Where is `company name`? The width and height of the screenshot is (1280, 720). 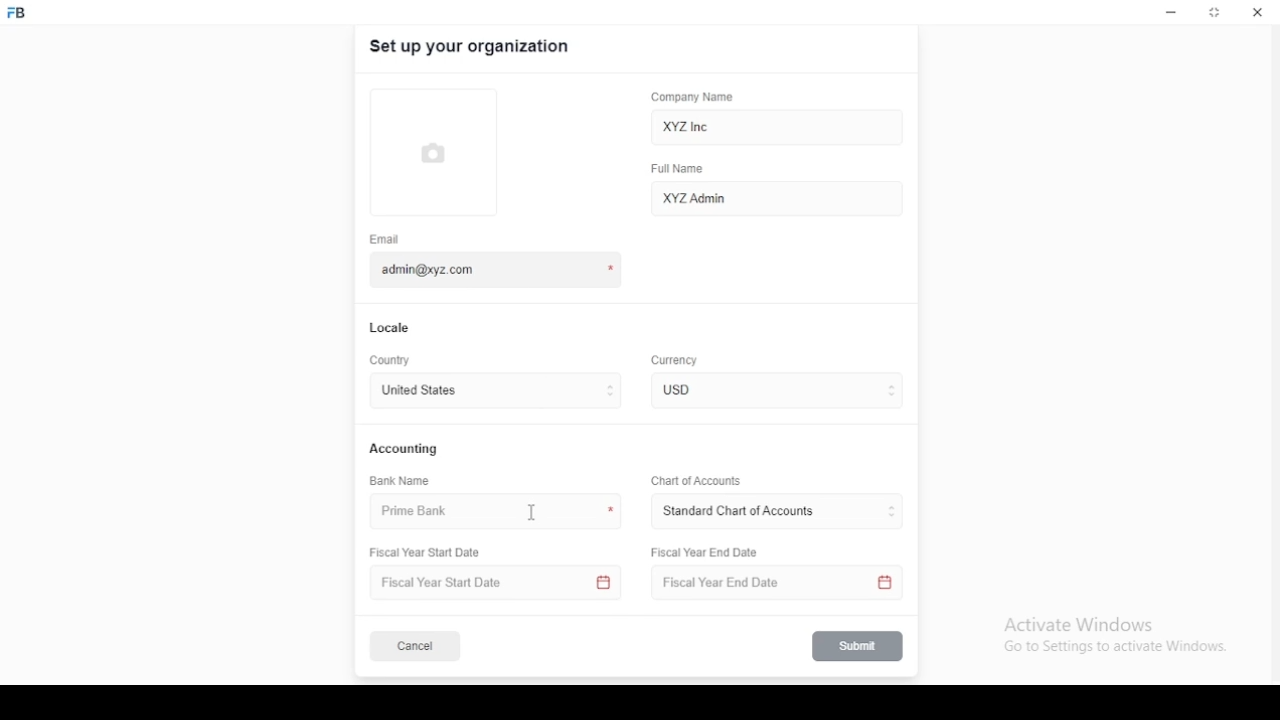
company name is located at coordinates (692, 97).